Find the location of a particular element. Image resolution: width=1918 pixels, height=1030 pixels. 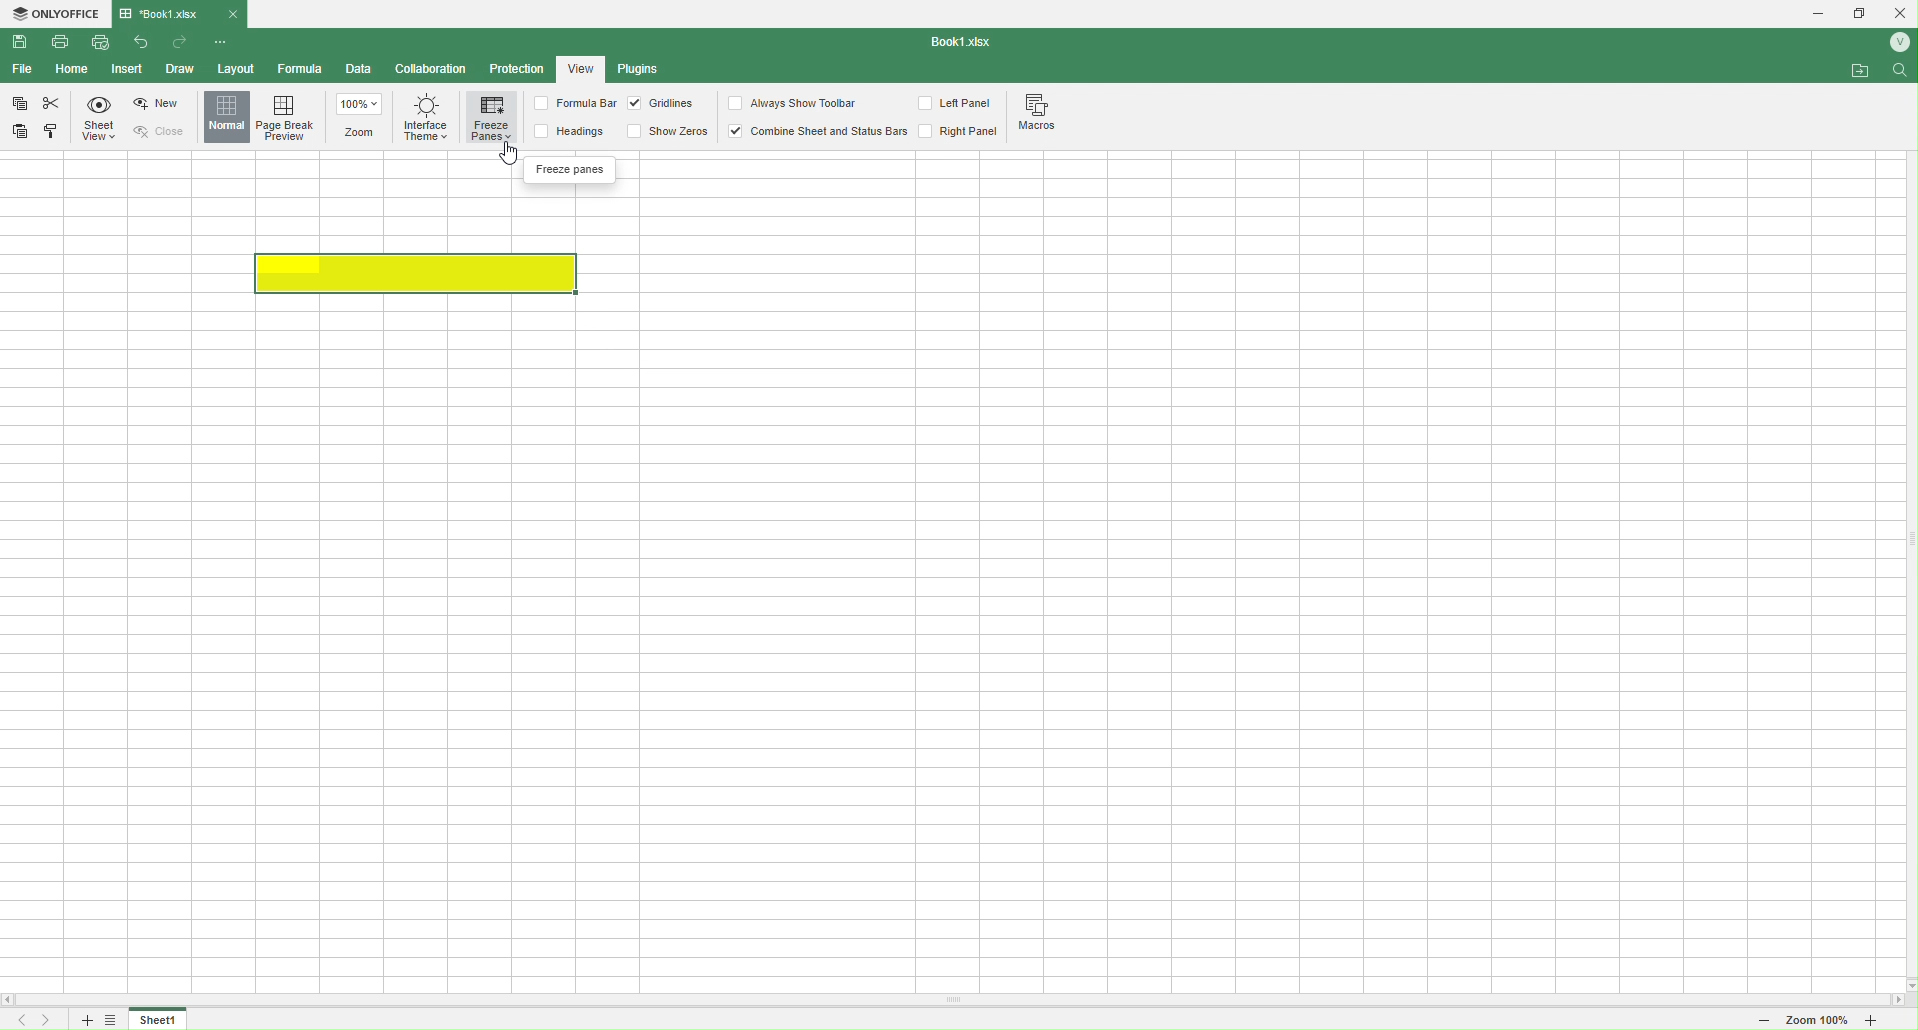

Sheet 1 is located at coordinates (159, 1020).